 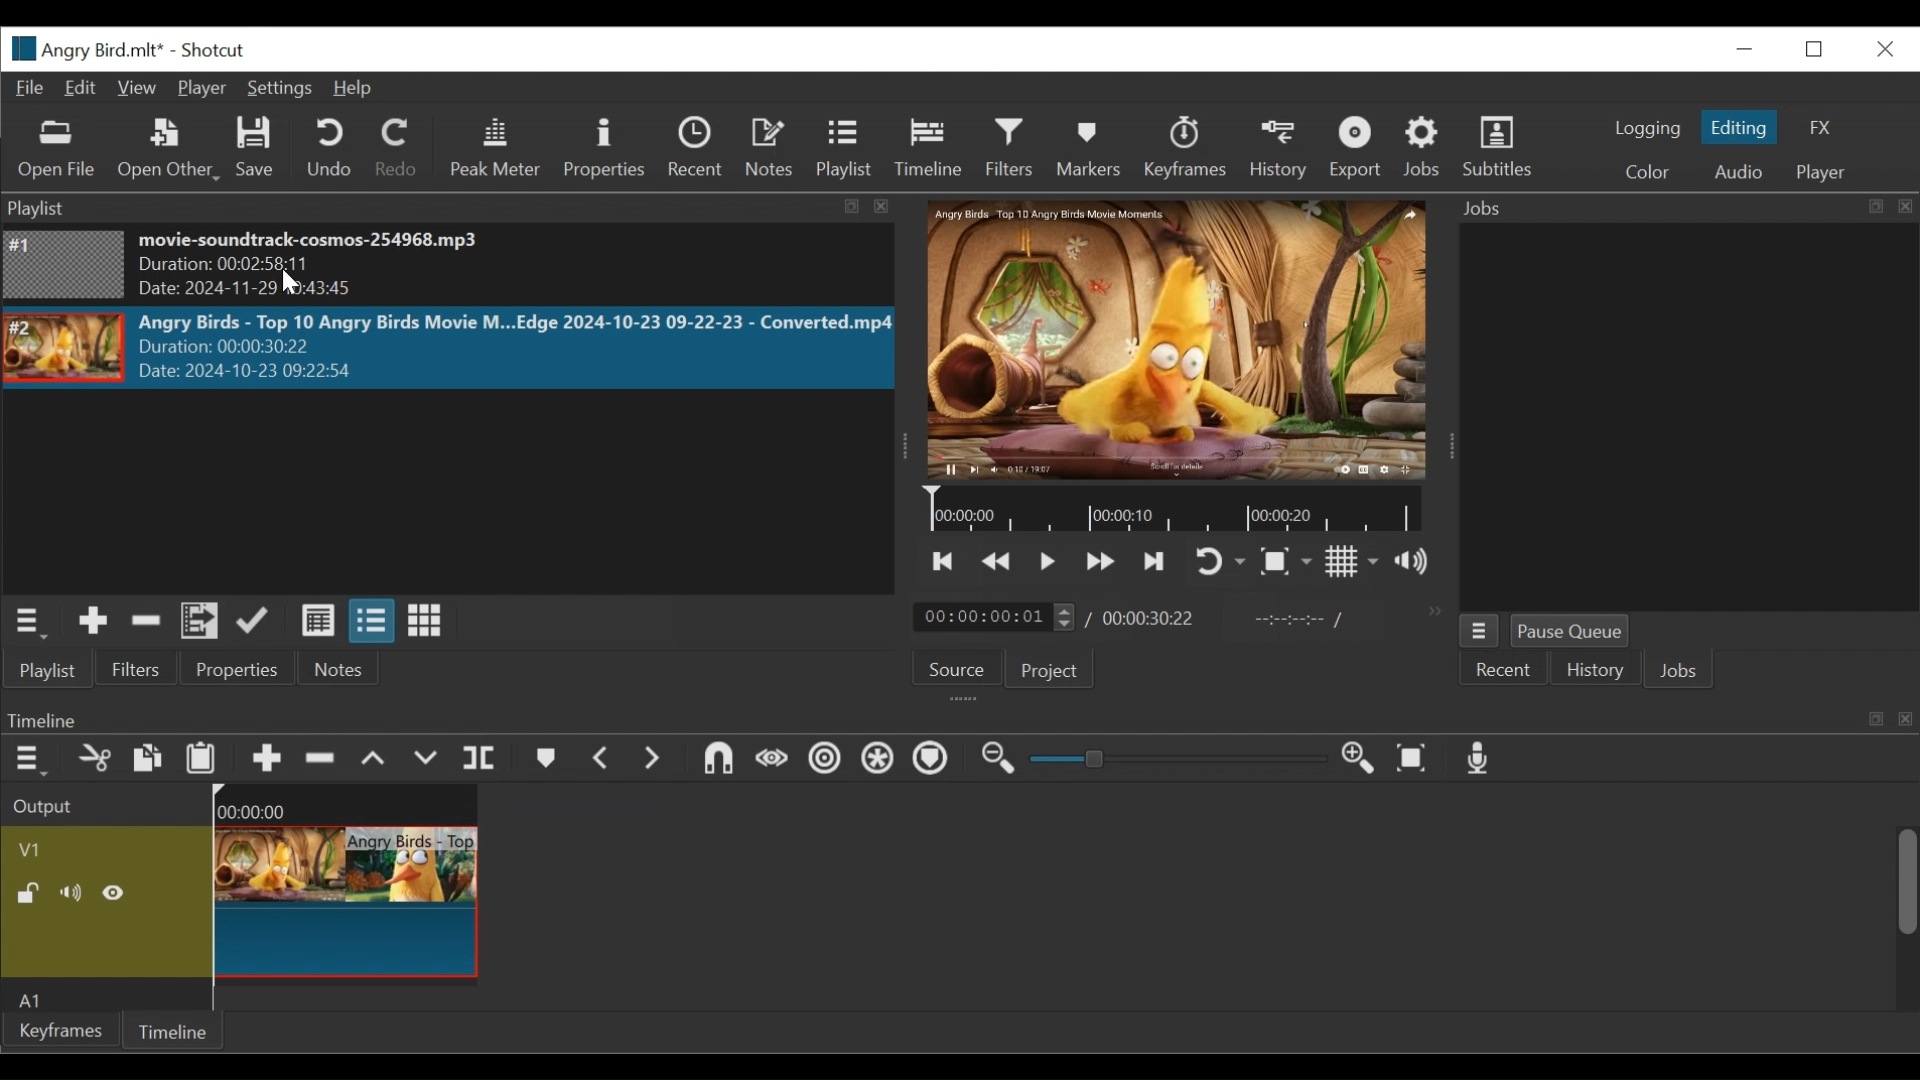 I want to click on Angry Birds - Top 10 Angry Birds Movie M...Edge 2024-10-23 09-22-23 - Converted.mp4Duration: 00:00:30:22 Date: 2024-10-23 09:22>5, so click(x=514, y=348).